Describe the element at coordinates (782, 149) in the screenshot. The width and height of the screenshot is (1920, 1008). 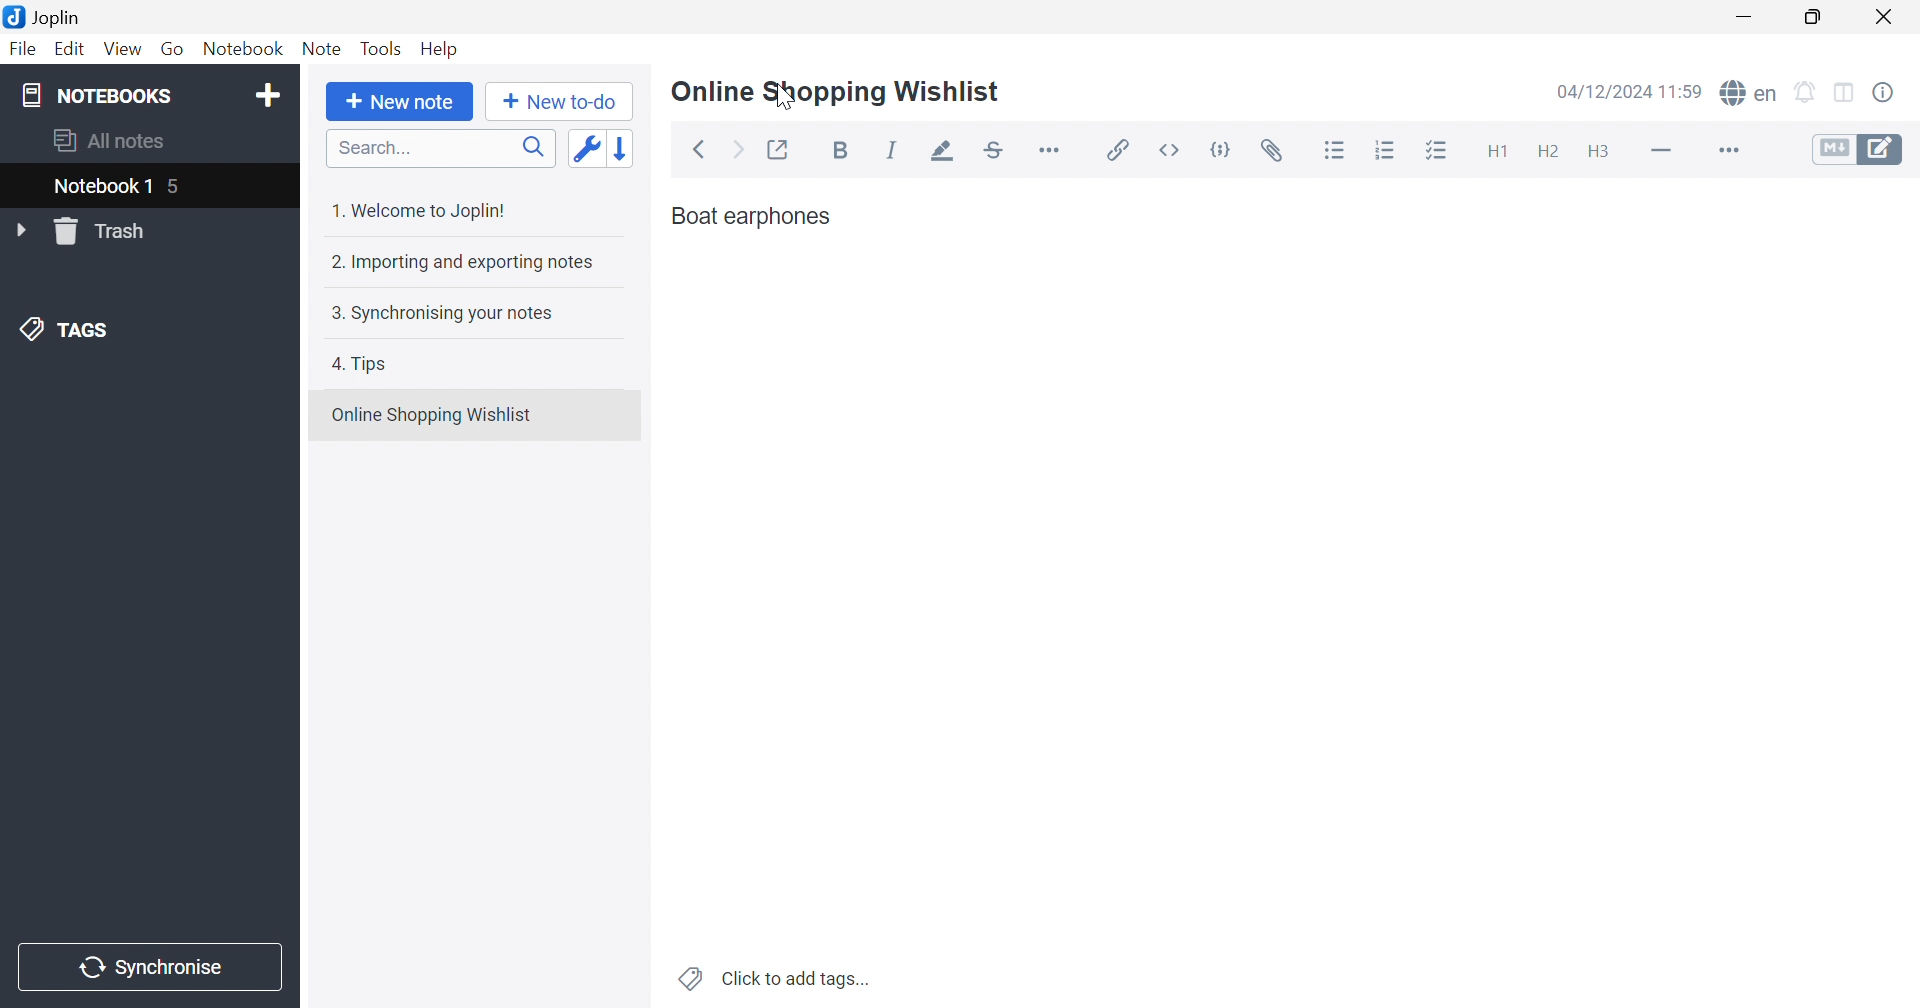
I see `Toggle external editing` at that location.